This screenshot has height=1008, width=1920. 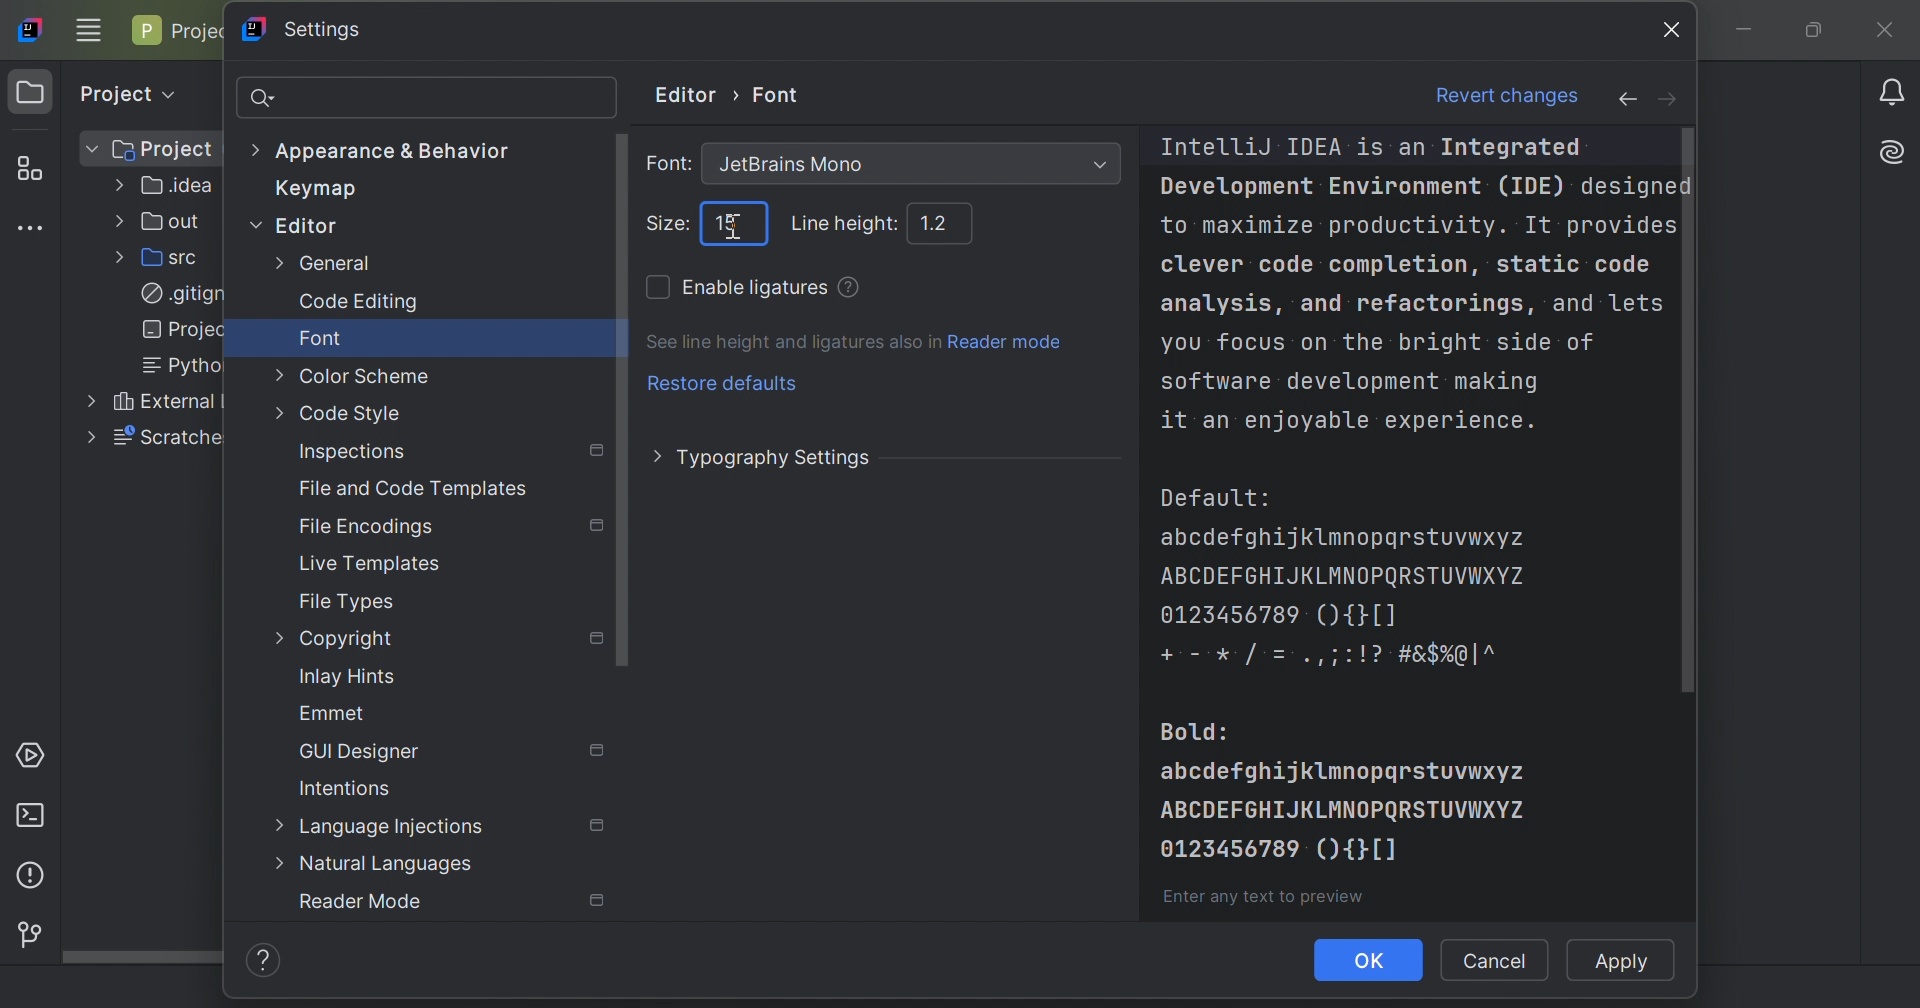 I want to click on Settings marked with this icon are only applied to the current project. Non-marked settings are applied to all projects., so click(x=599, y=902).